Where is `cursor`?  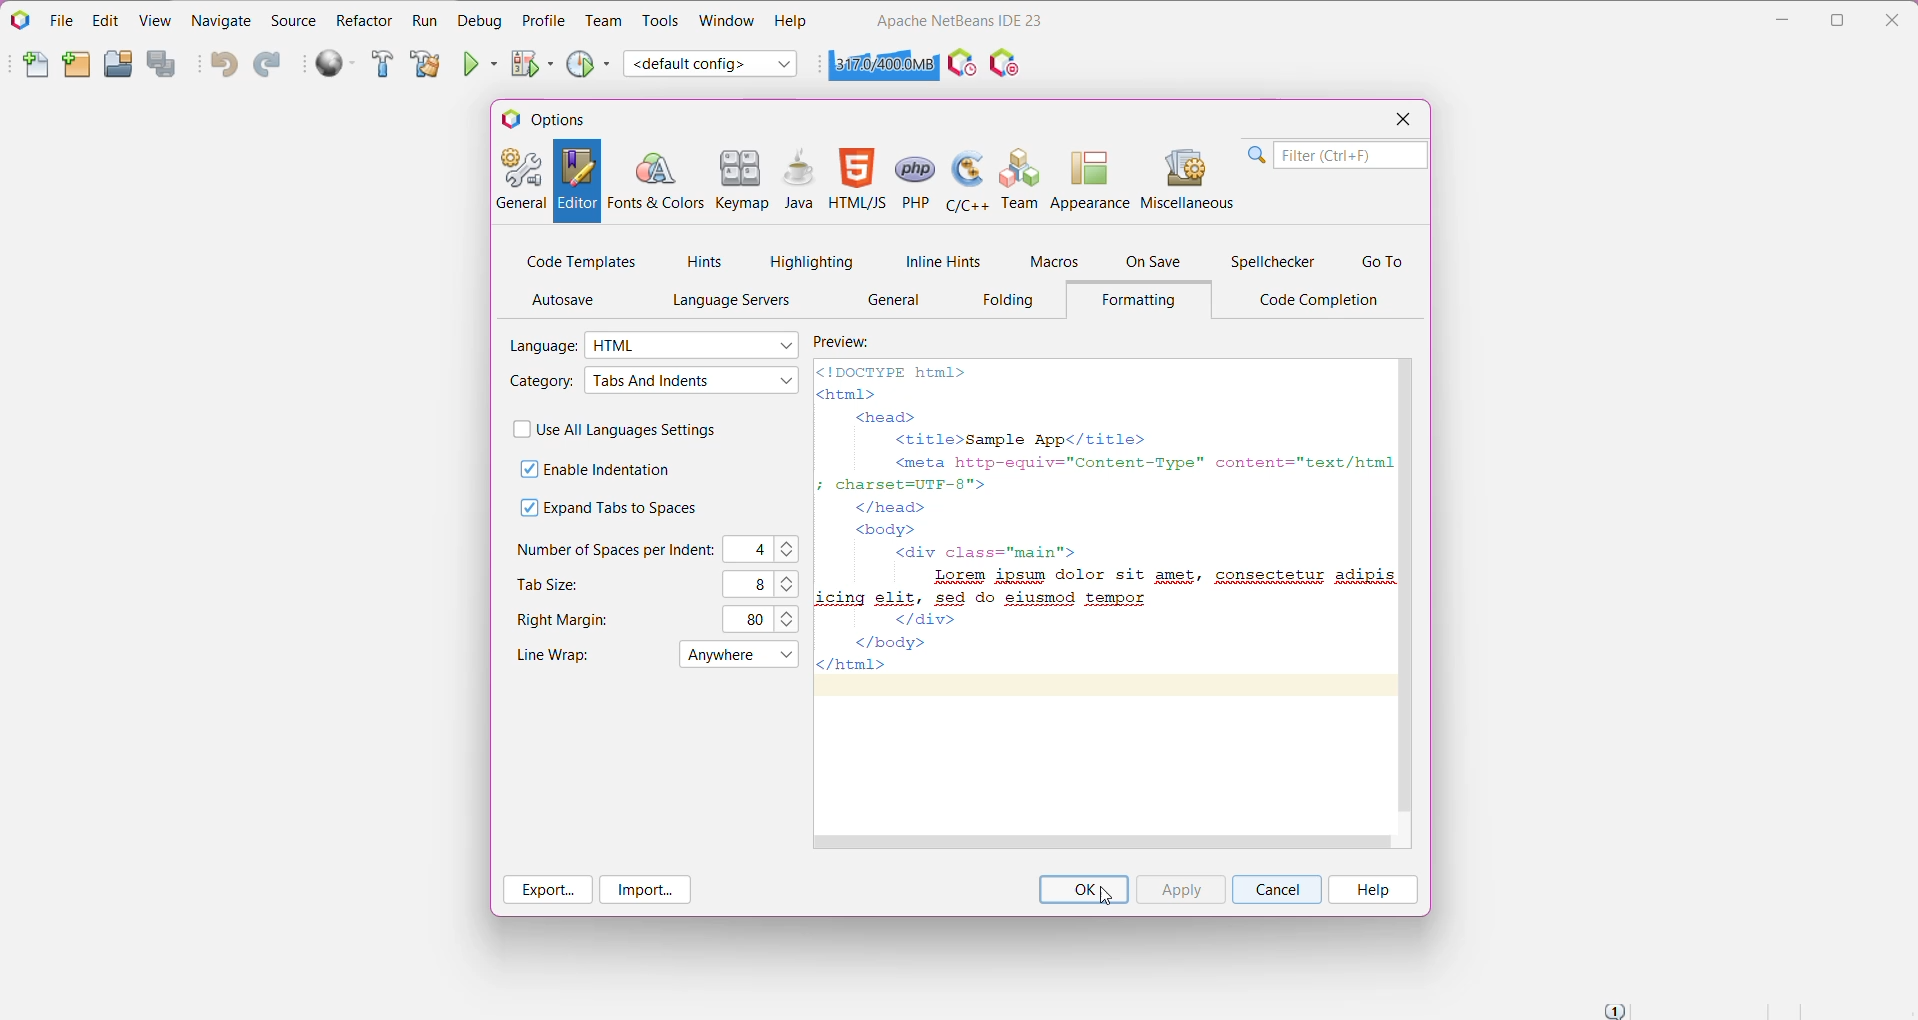 cursor is located at coordinates (1107, 896).